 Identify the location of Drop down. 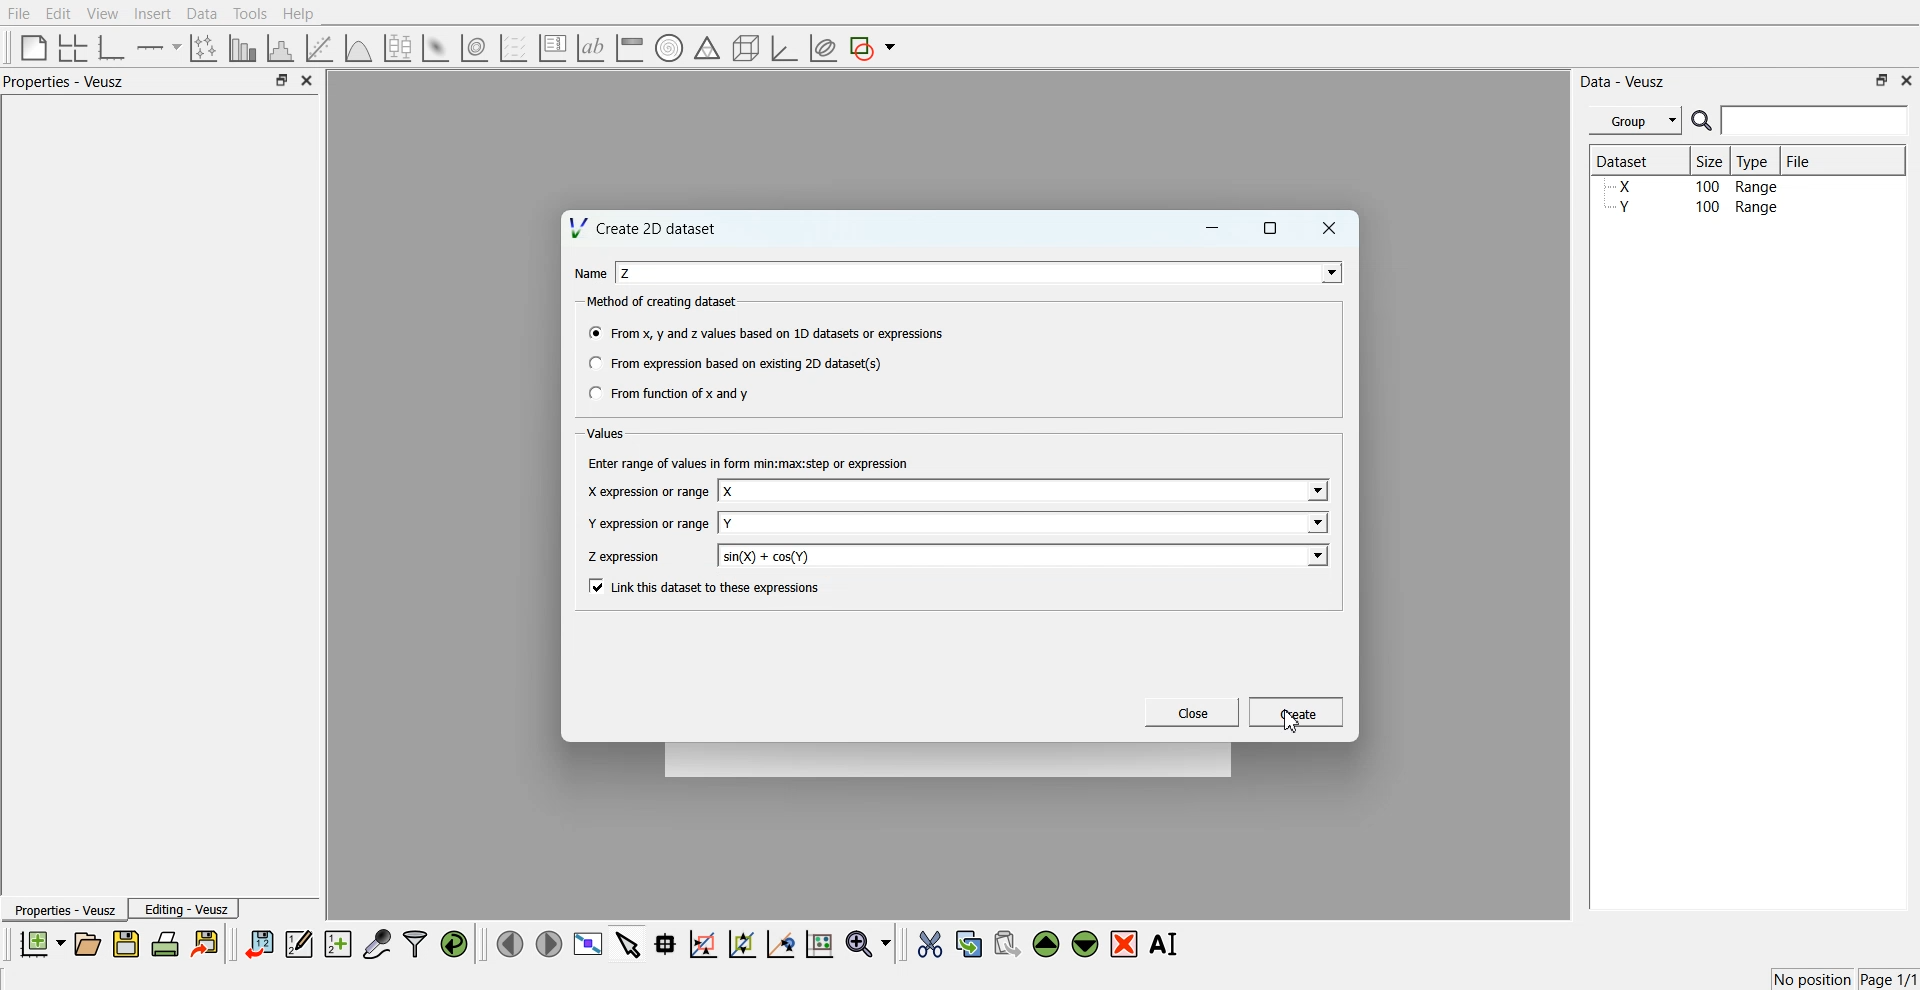
(1315, 492).